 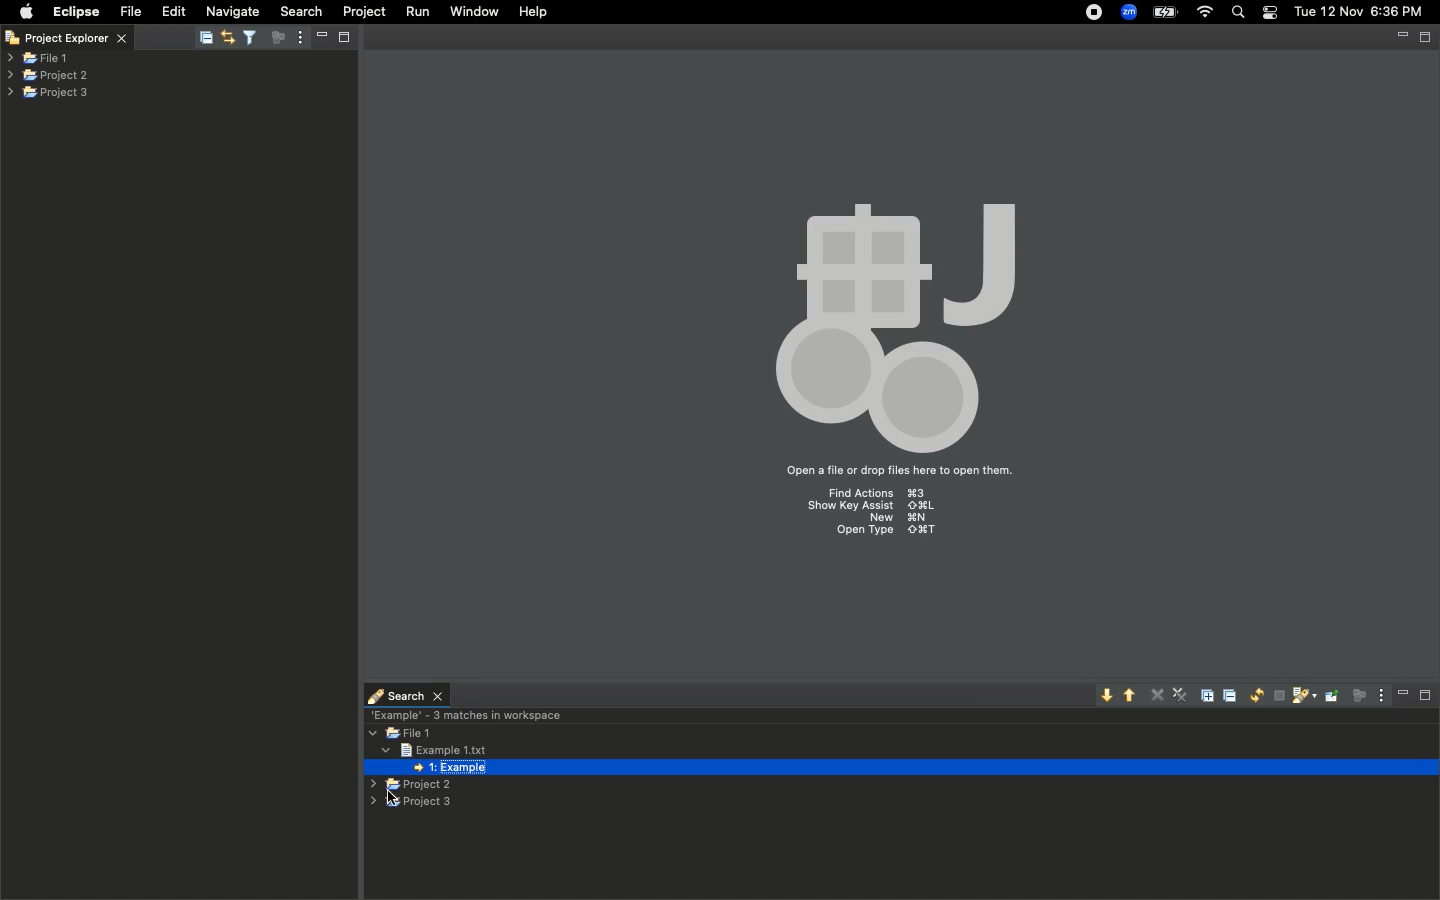 I want to click on Collapse all, so click(x=206, y=39).